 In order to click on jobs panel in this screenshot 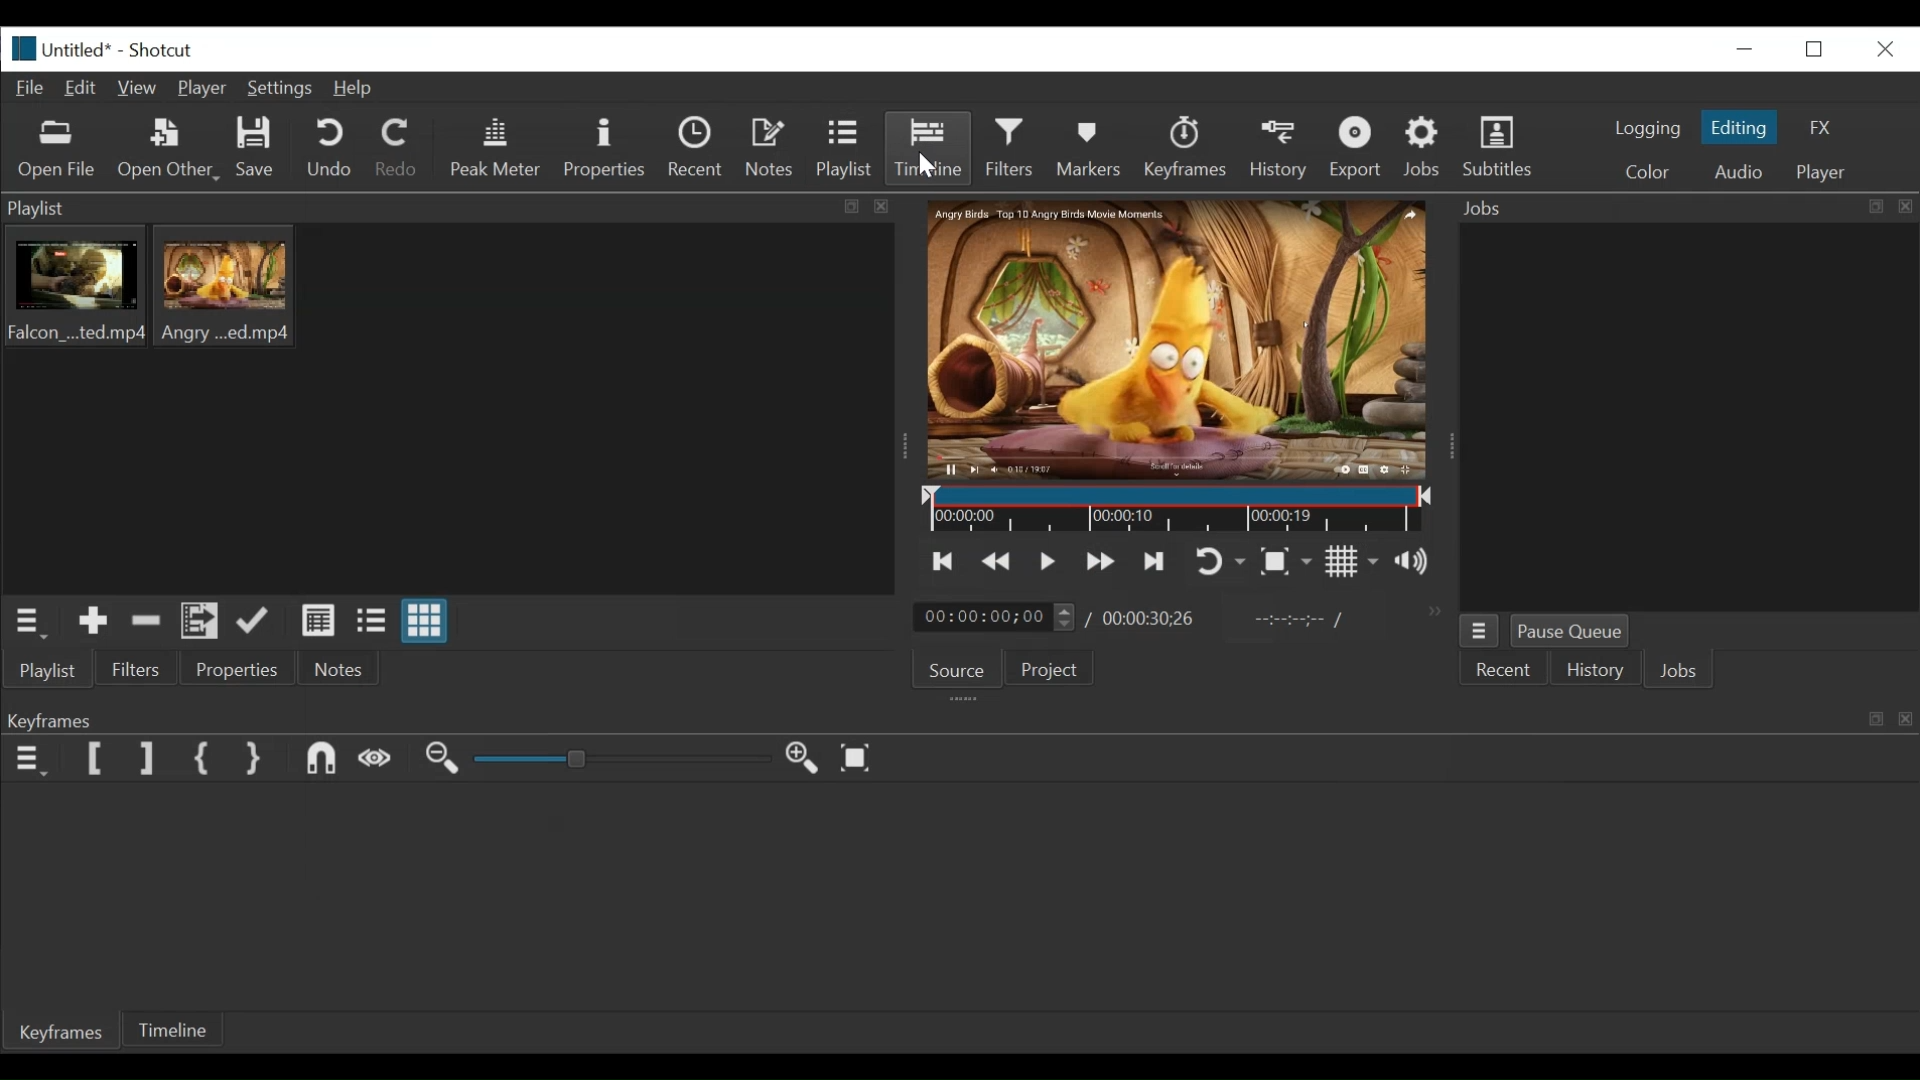, I will do `click(1688, 416)`.